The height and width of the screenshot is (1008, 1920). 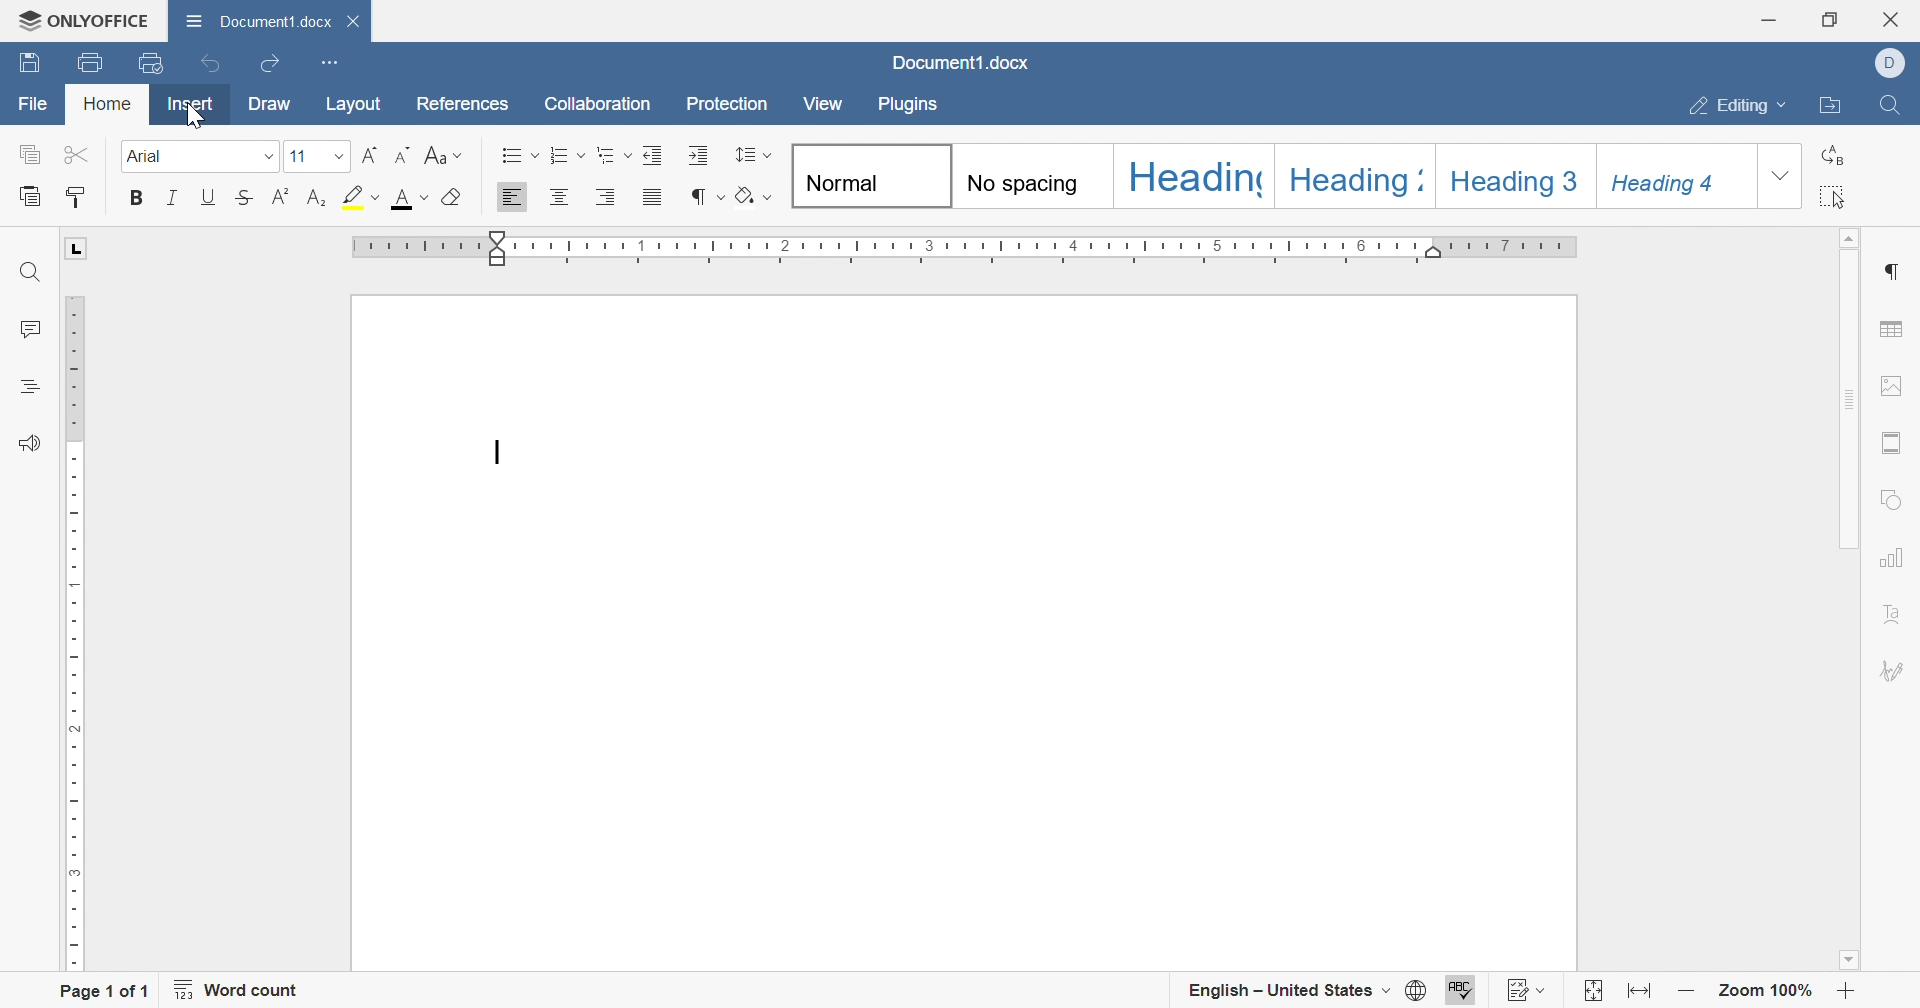 I want to click on Home, so click(x=109, y=104).